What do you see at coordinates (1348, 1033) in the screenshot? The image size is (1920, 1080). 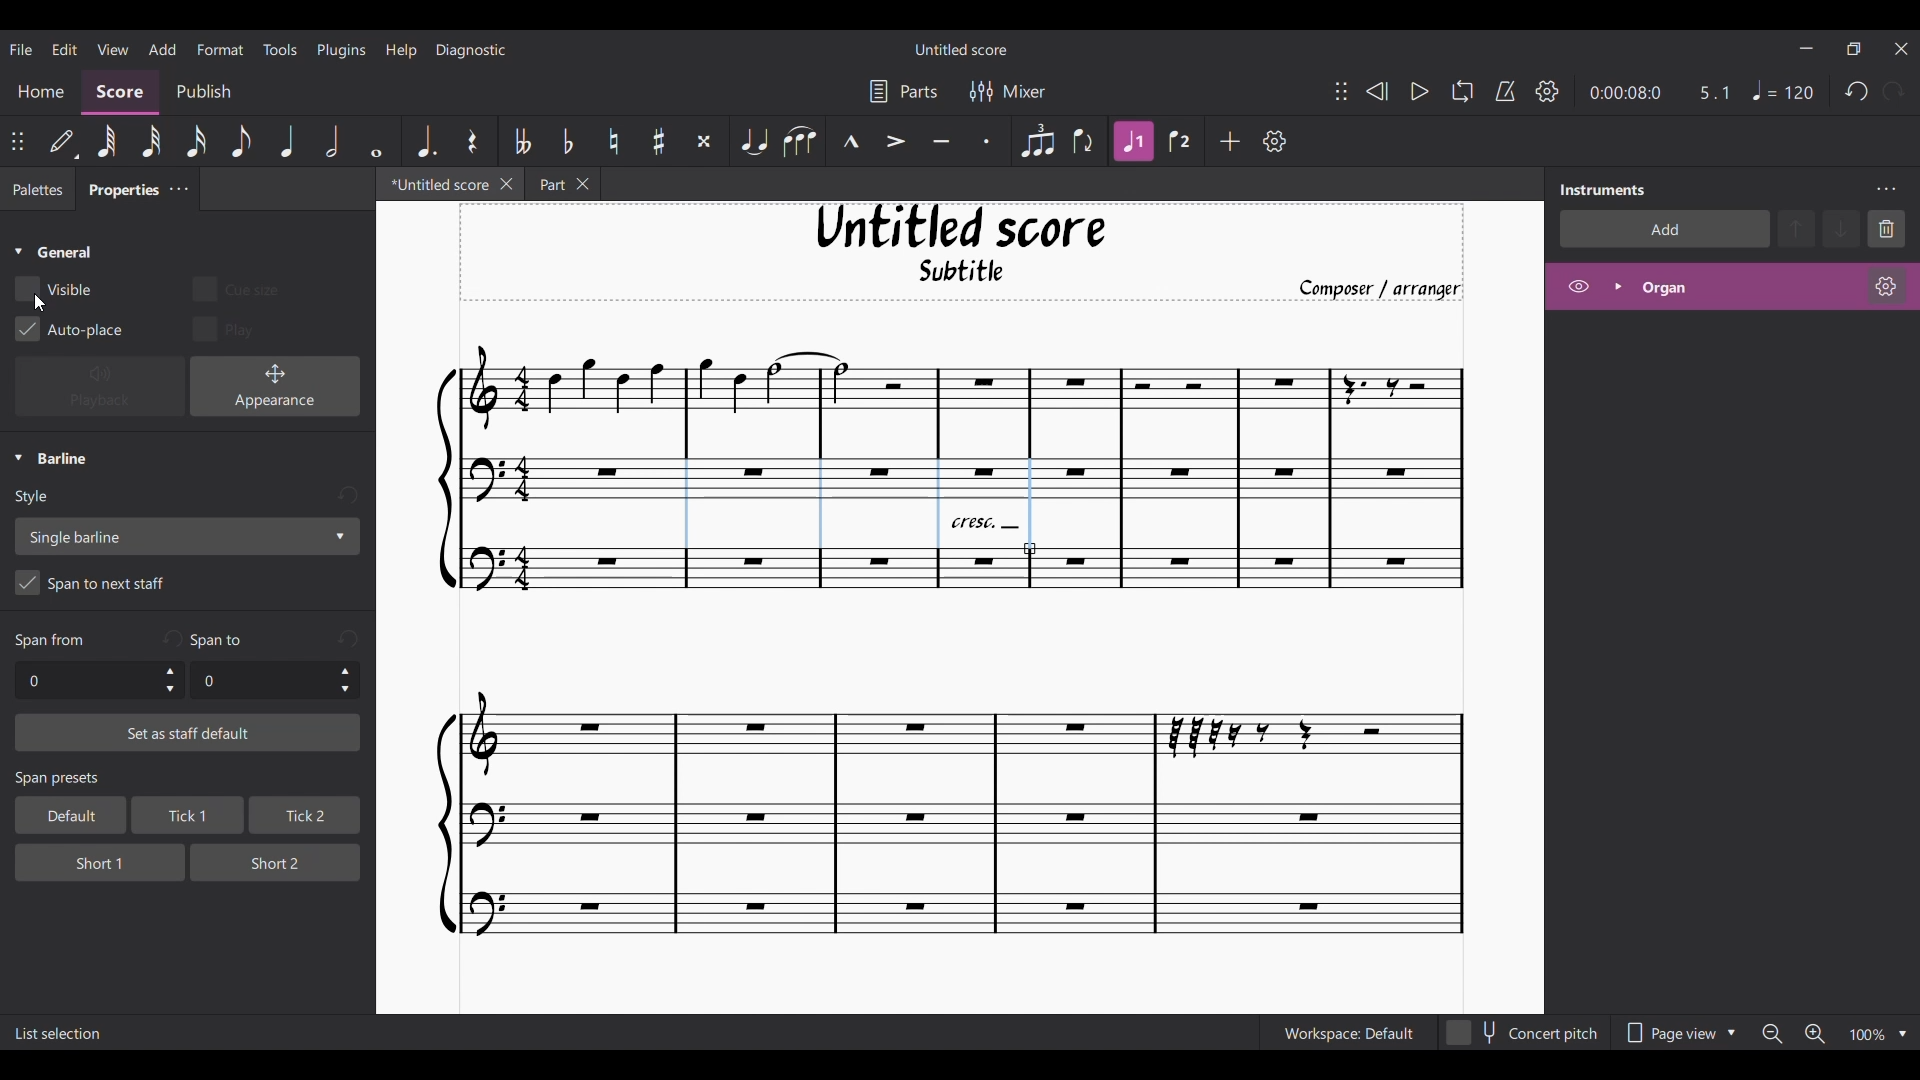 I see `Current workspace setting` at bounding box center [1348, 1033].